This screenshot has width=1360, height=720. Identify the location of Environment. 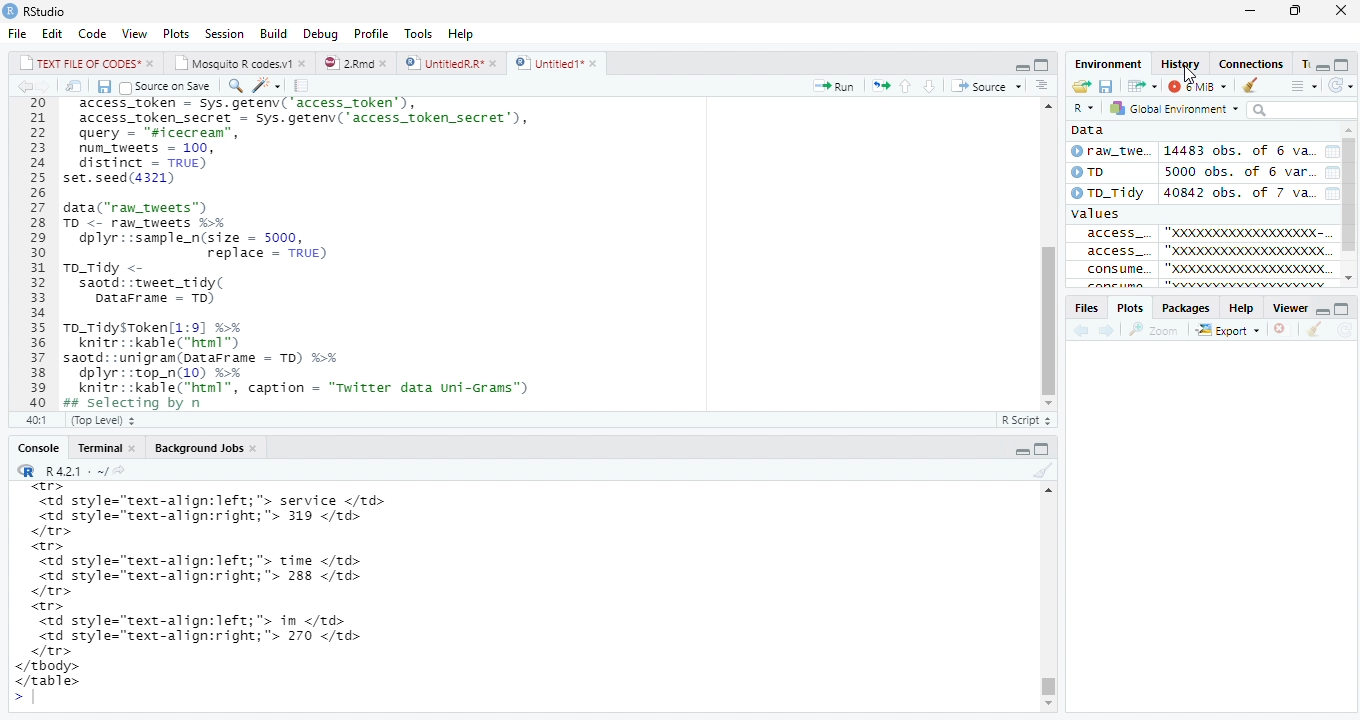
(1110, 63).